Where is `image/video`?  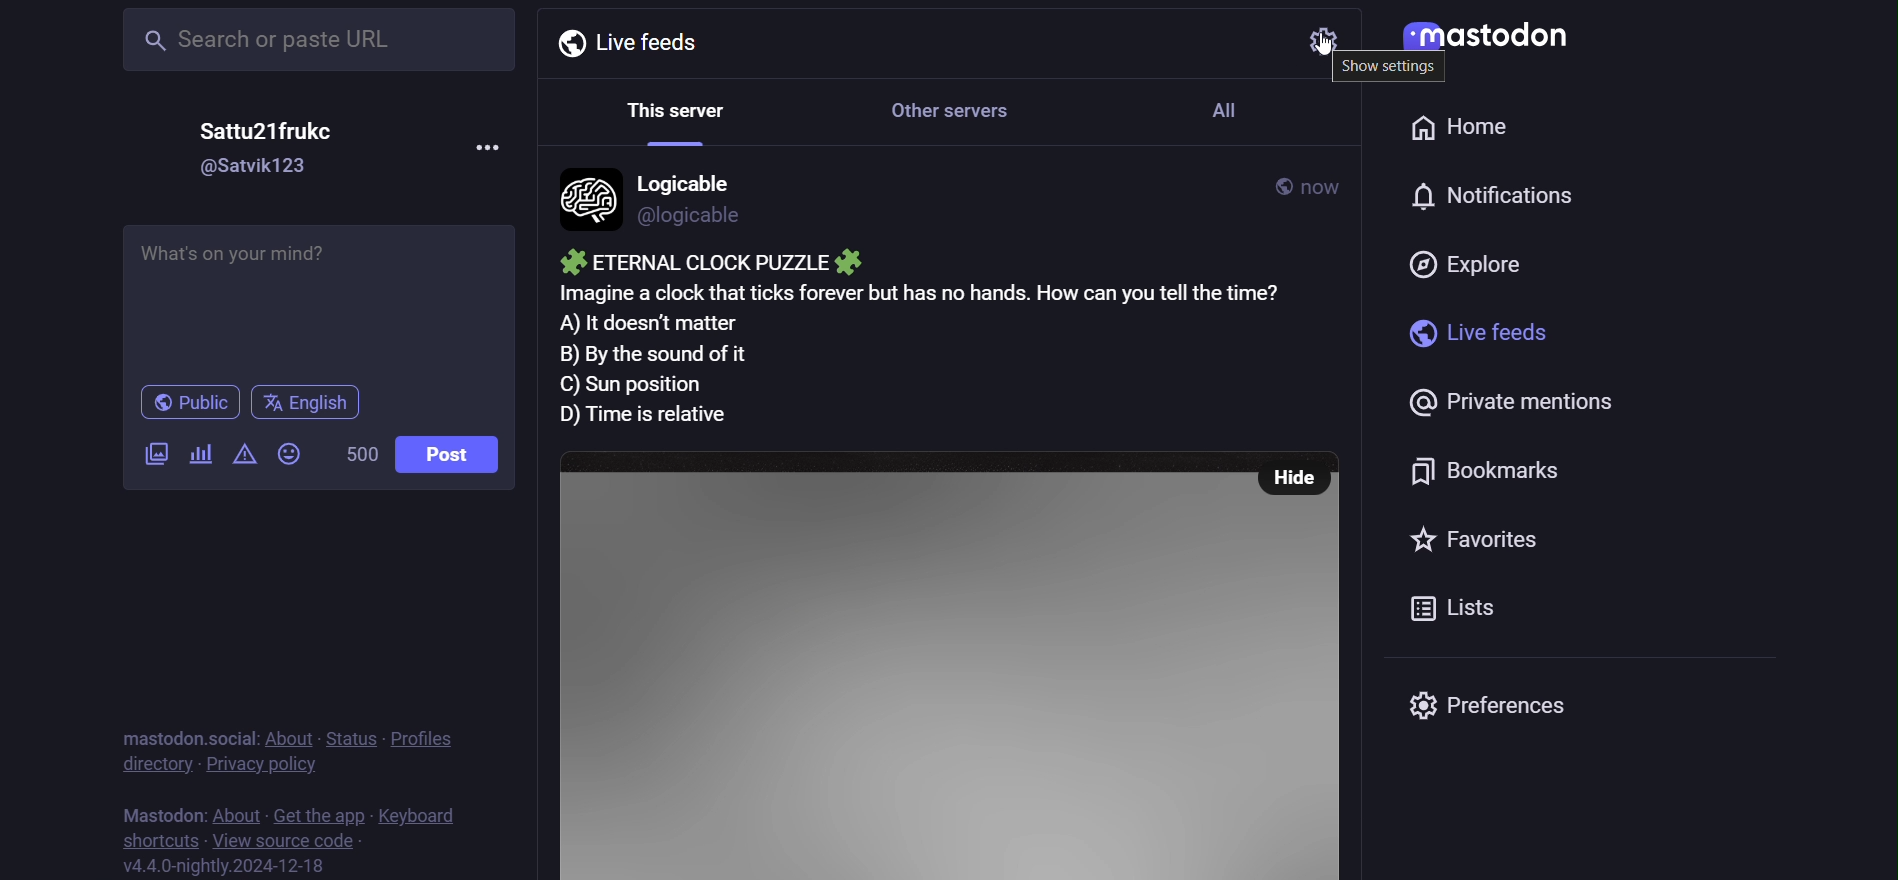
image/video is located at coordinates (153, 454).